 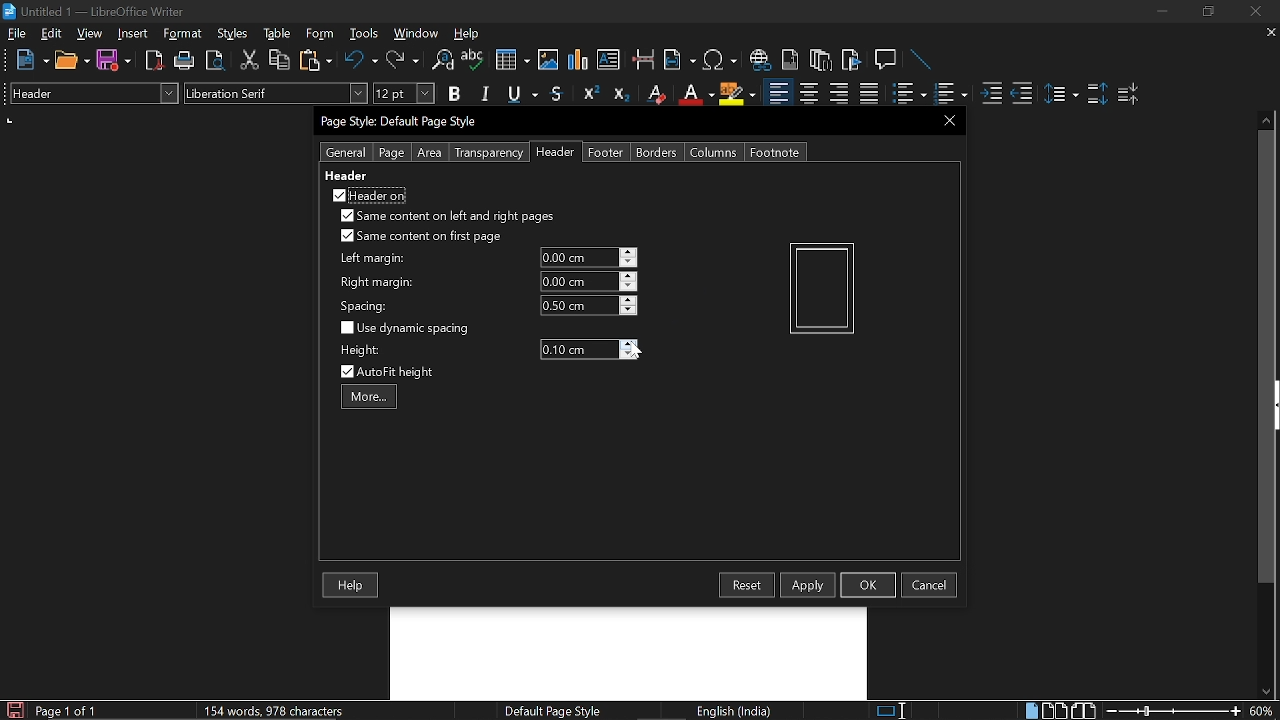 What do you see at coordinates (1031, 710) in the screenshot?
I see `Single page view` at bounding box center [1031, 710].